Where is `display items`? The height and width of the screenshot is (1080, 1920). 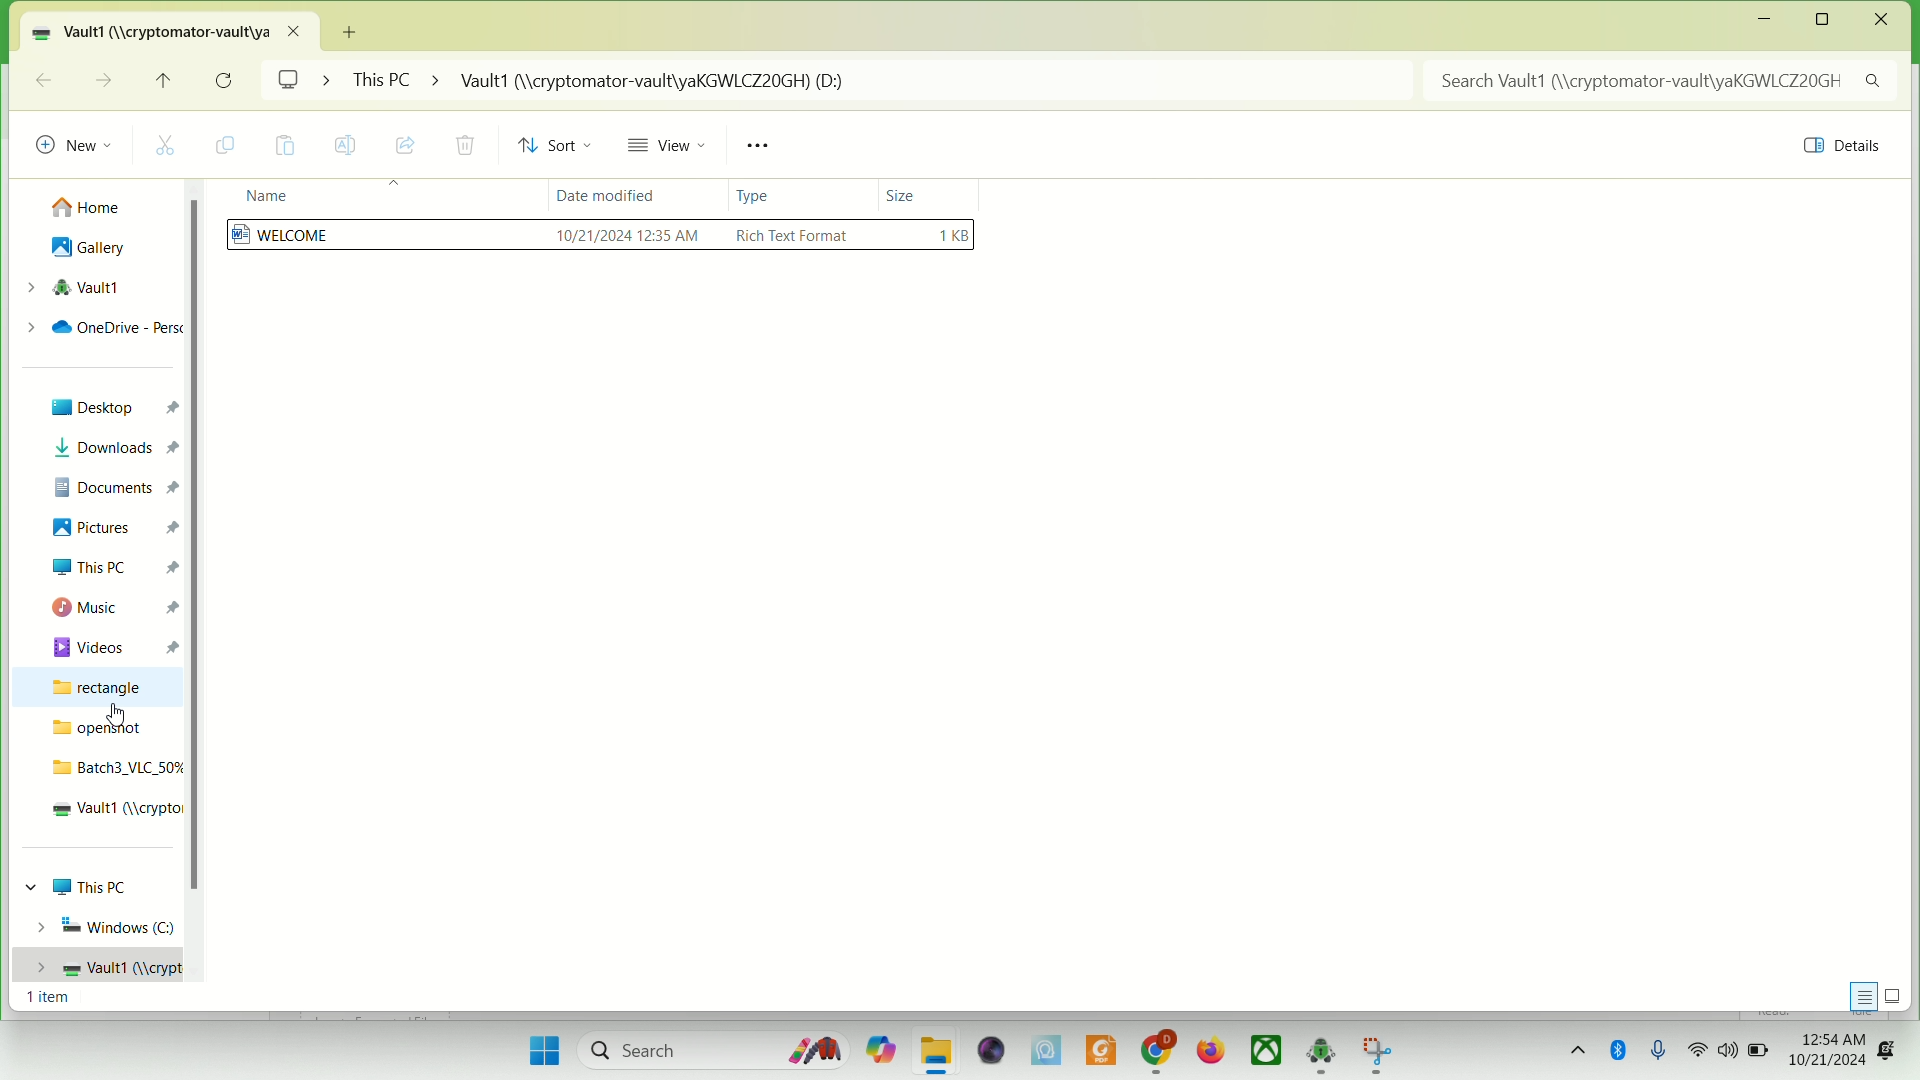 display items is located at coordinates (1897, 995).